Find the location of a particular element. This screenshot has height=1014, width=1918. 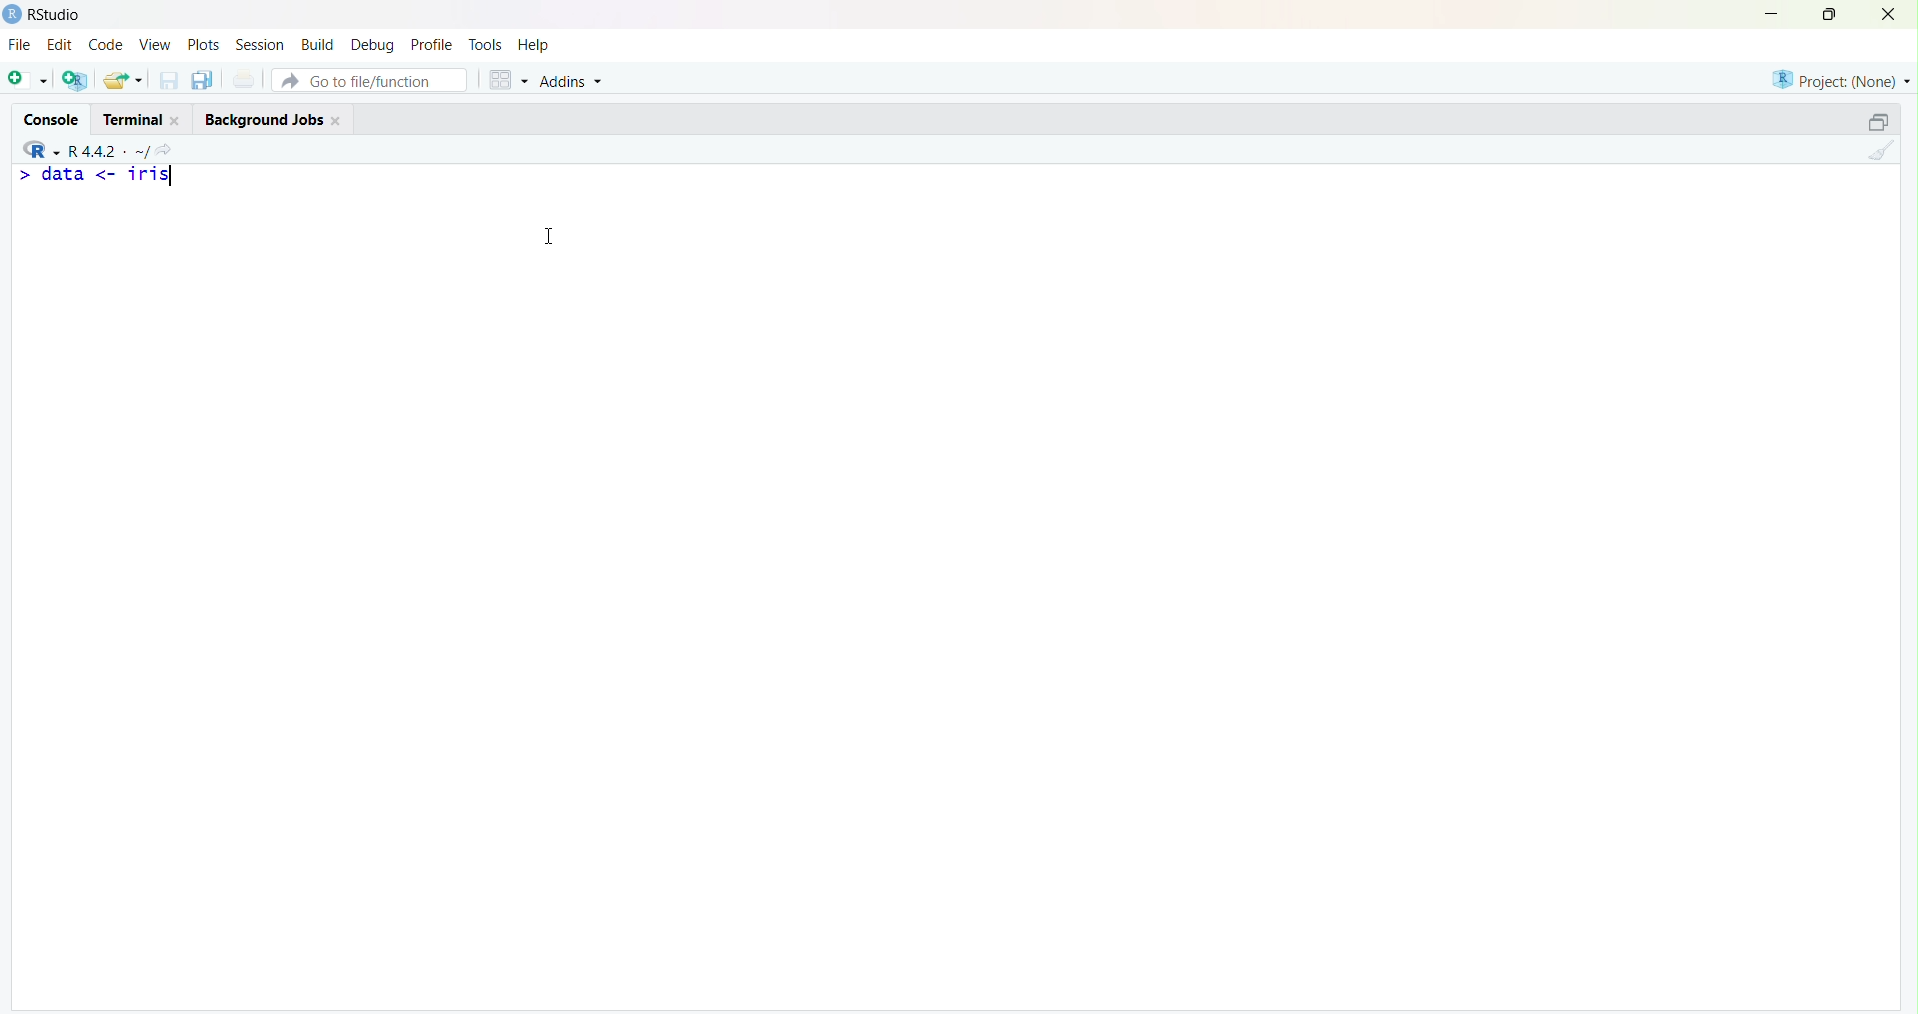

View the current working directory is located at coordinates (173, 148).